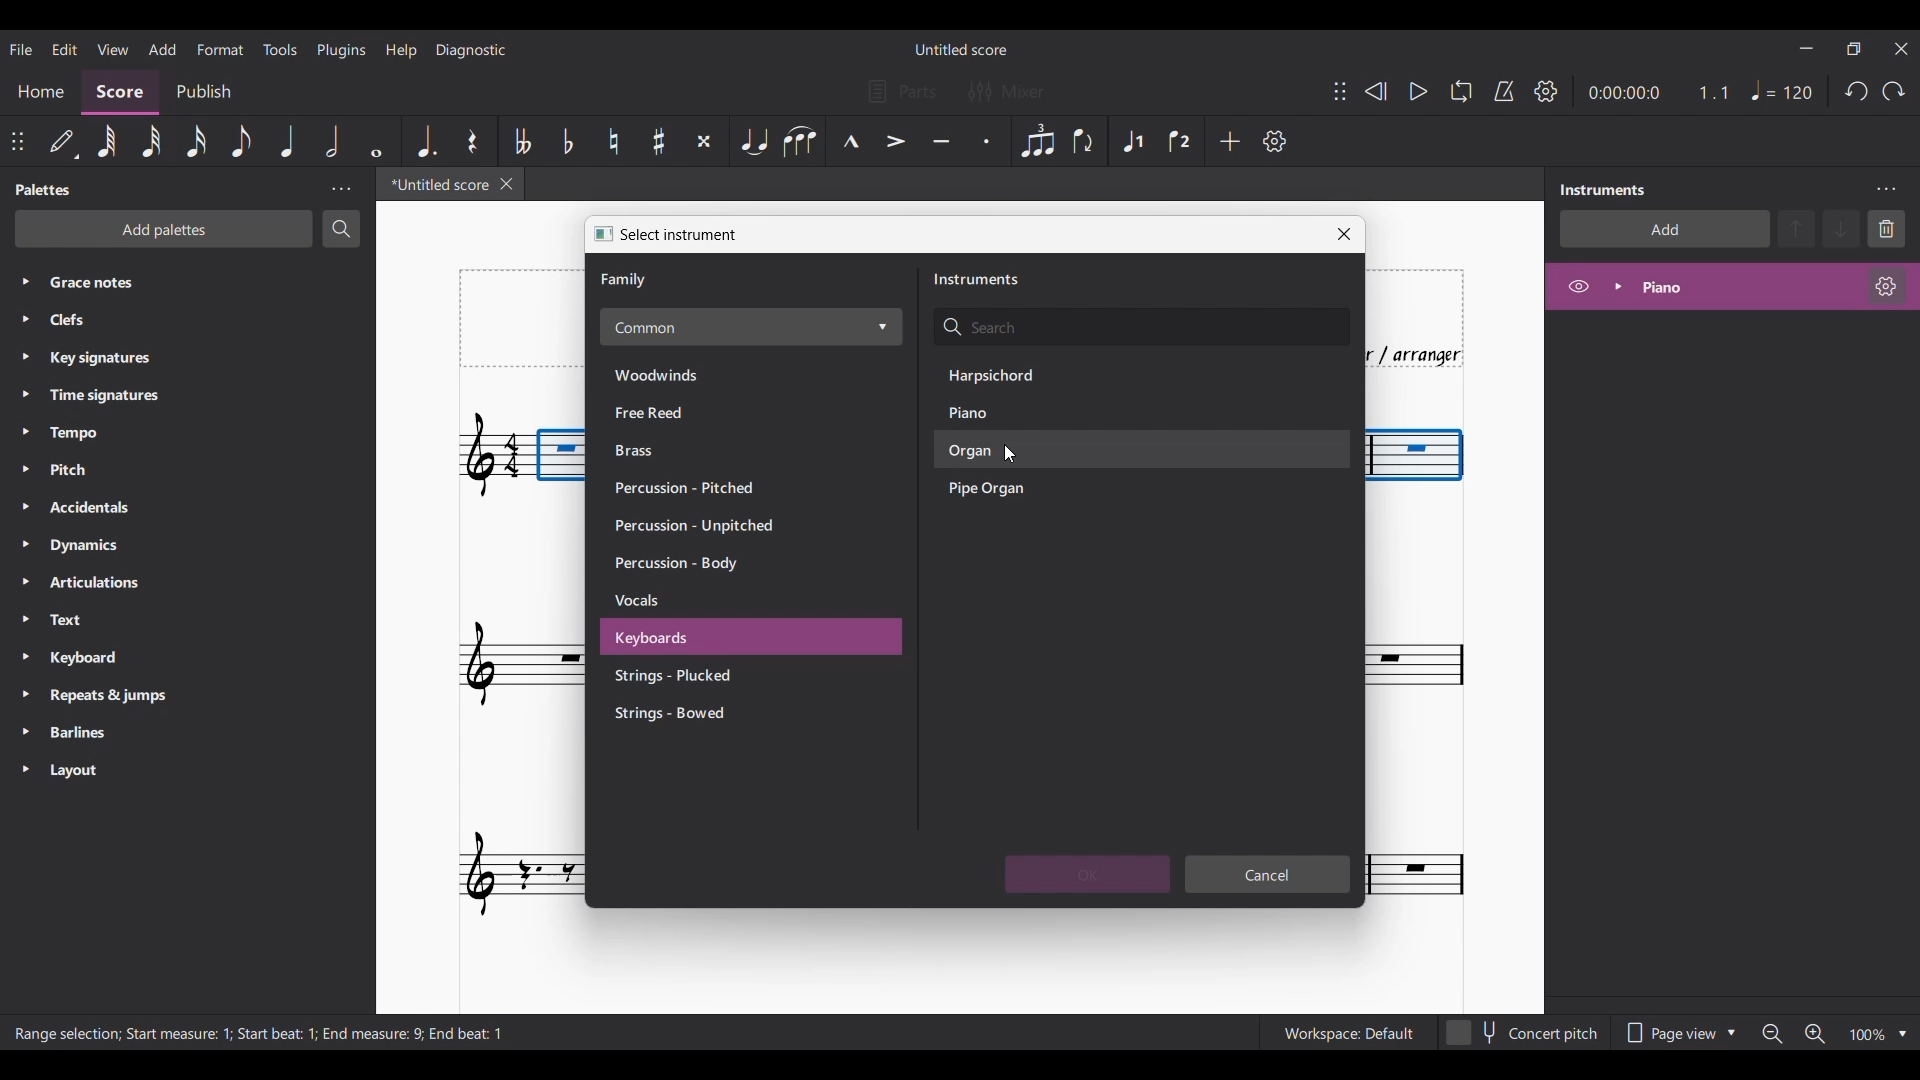  Describe the element at coordinates (985, 141) in the screenshot. I see `Staccato` at that location.